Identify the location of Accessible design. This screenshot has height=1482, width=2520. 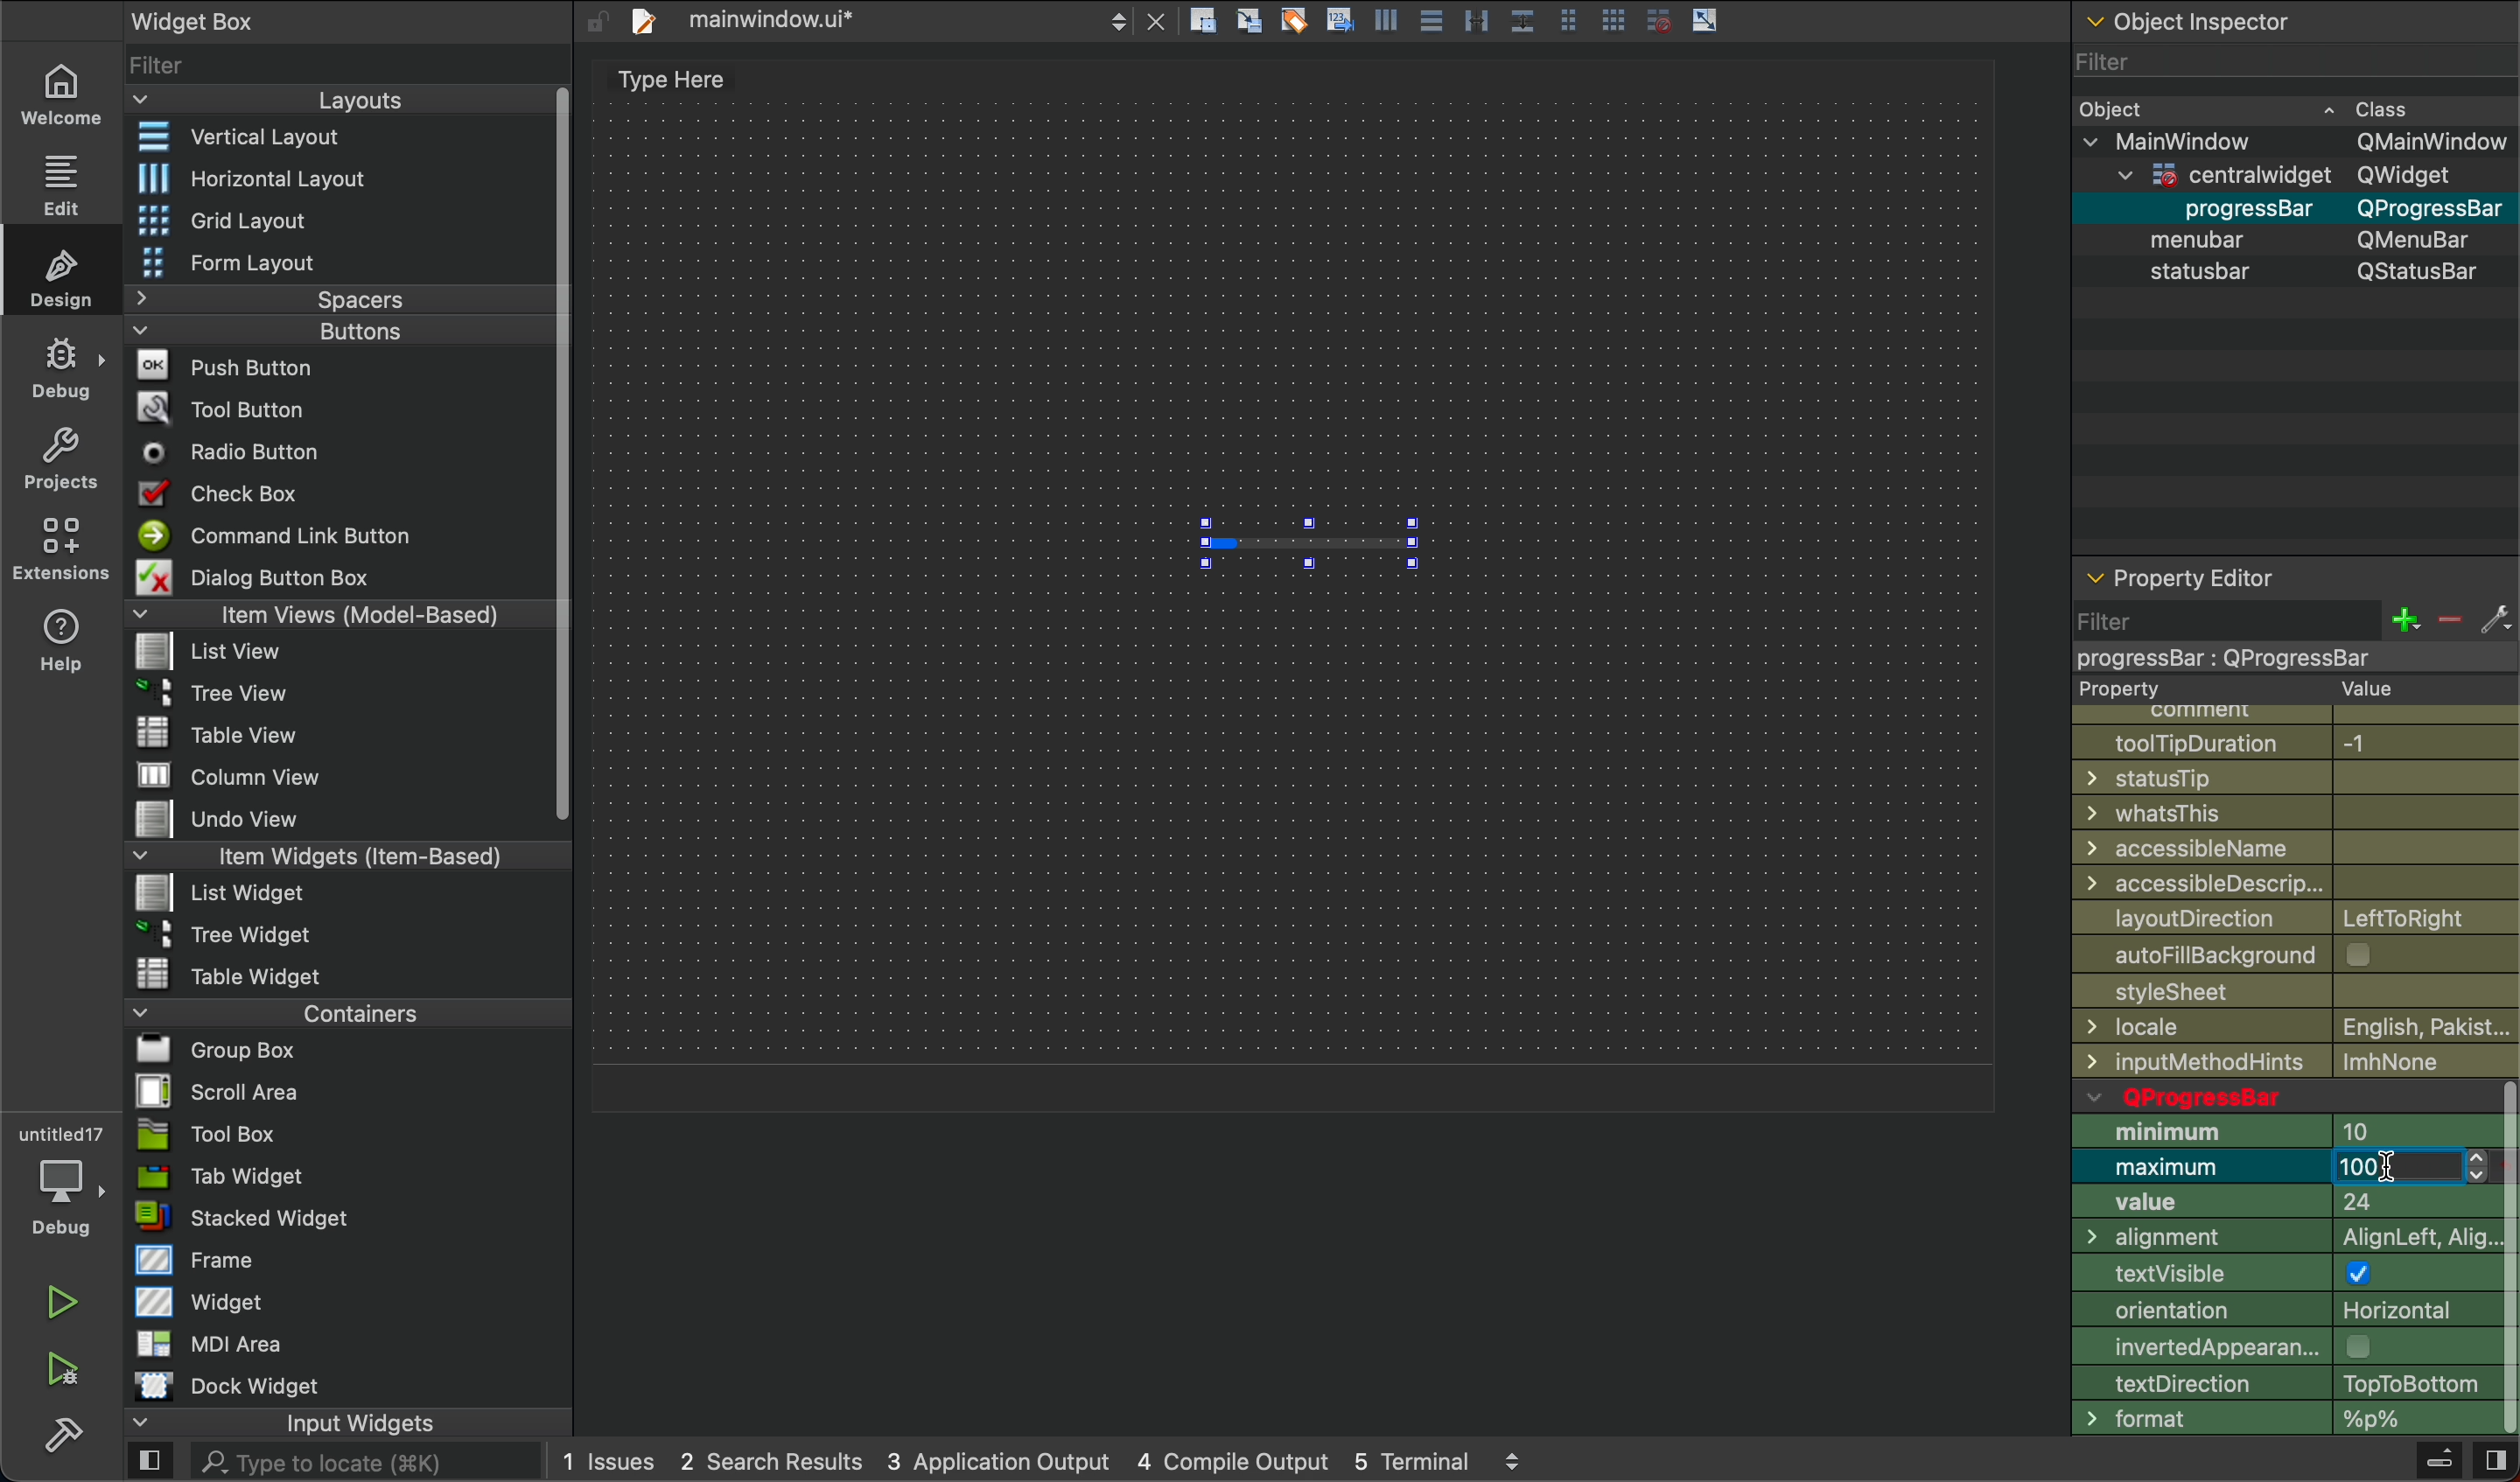
(2296, 883).